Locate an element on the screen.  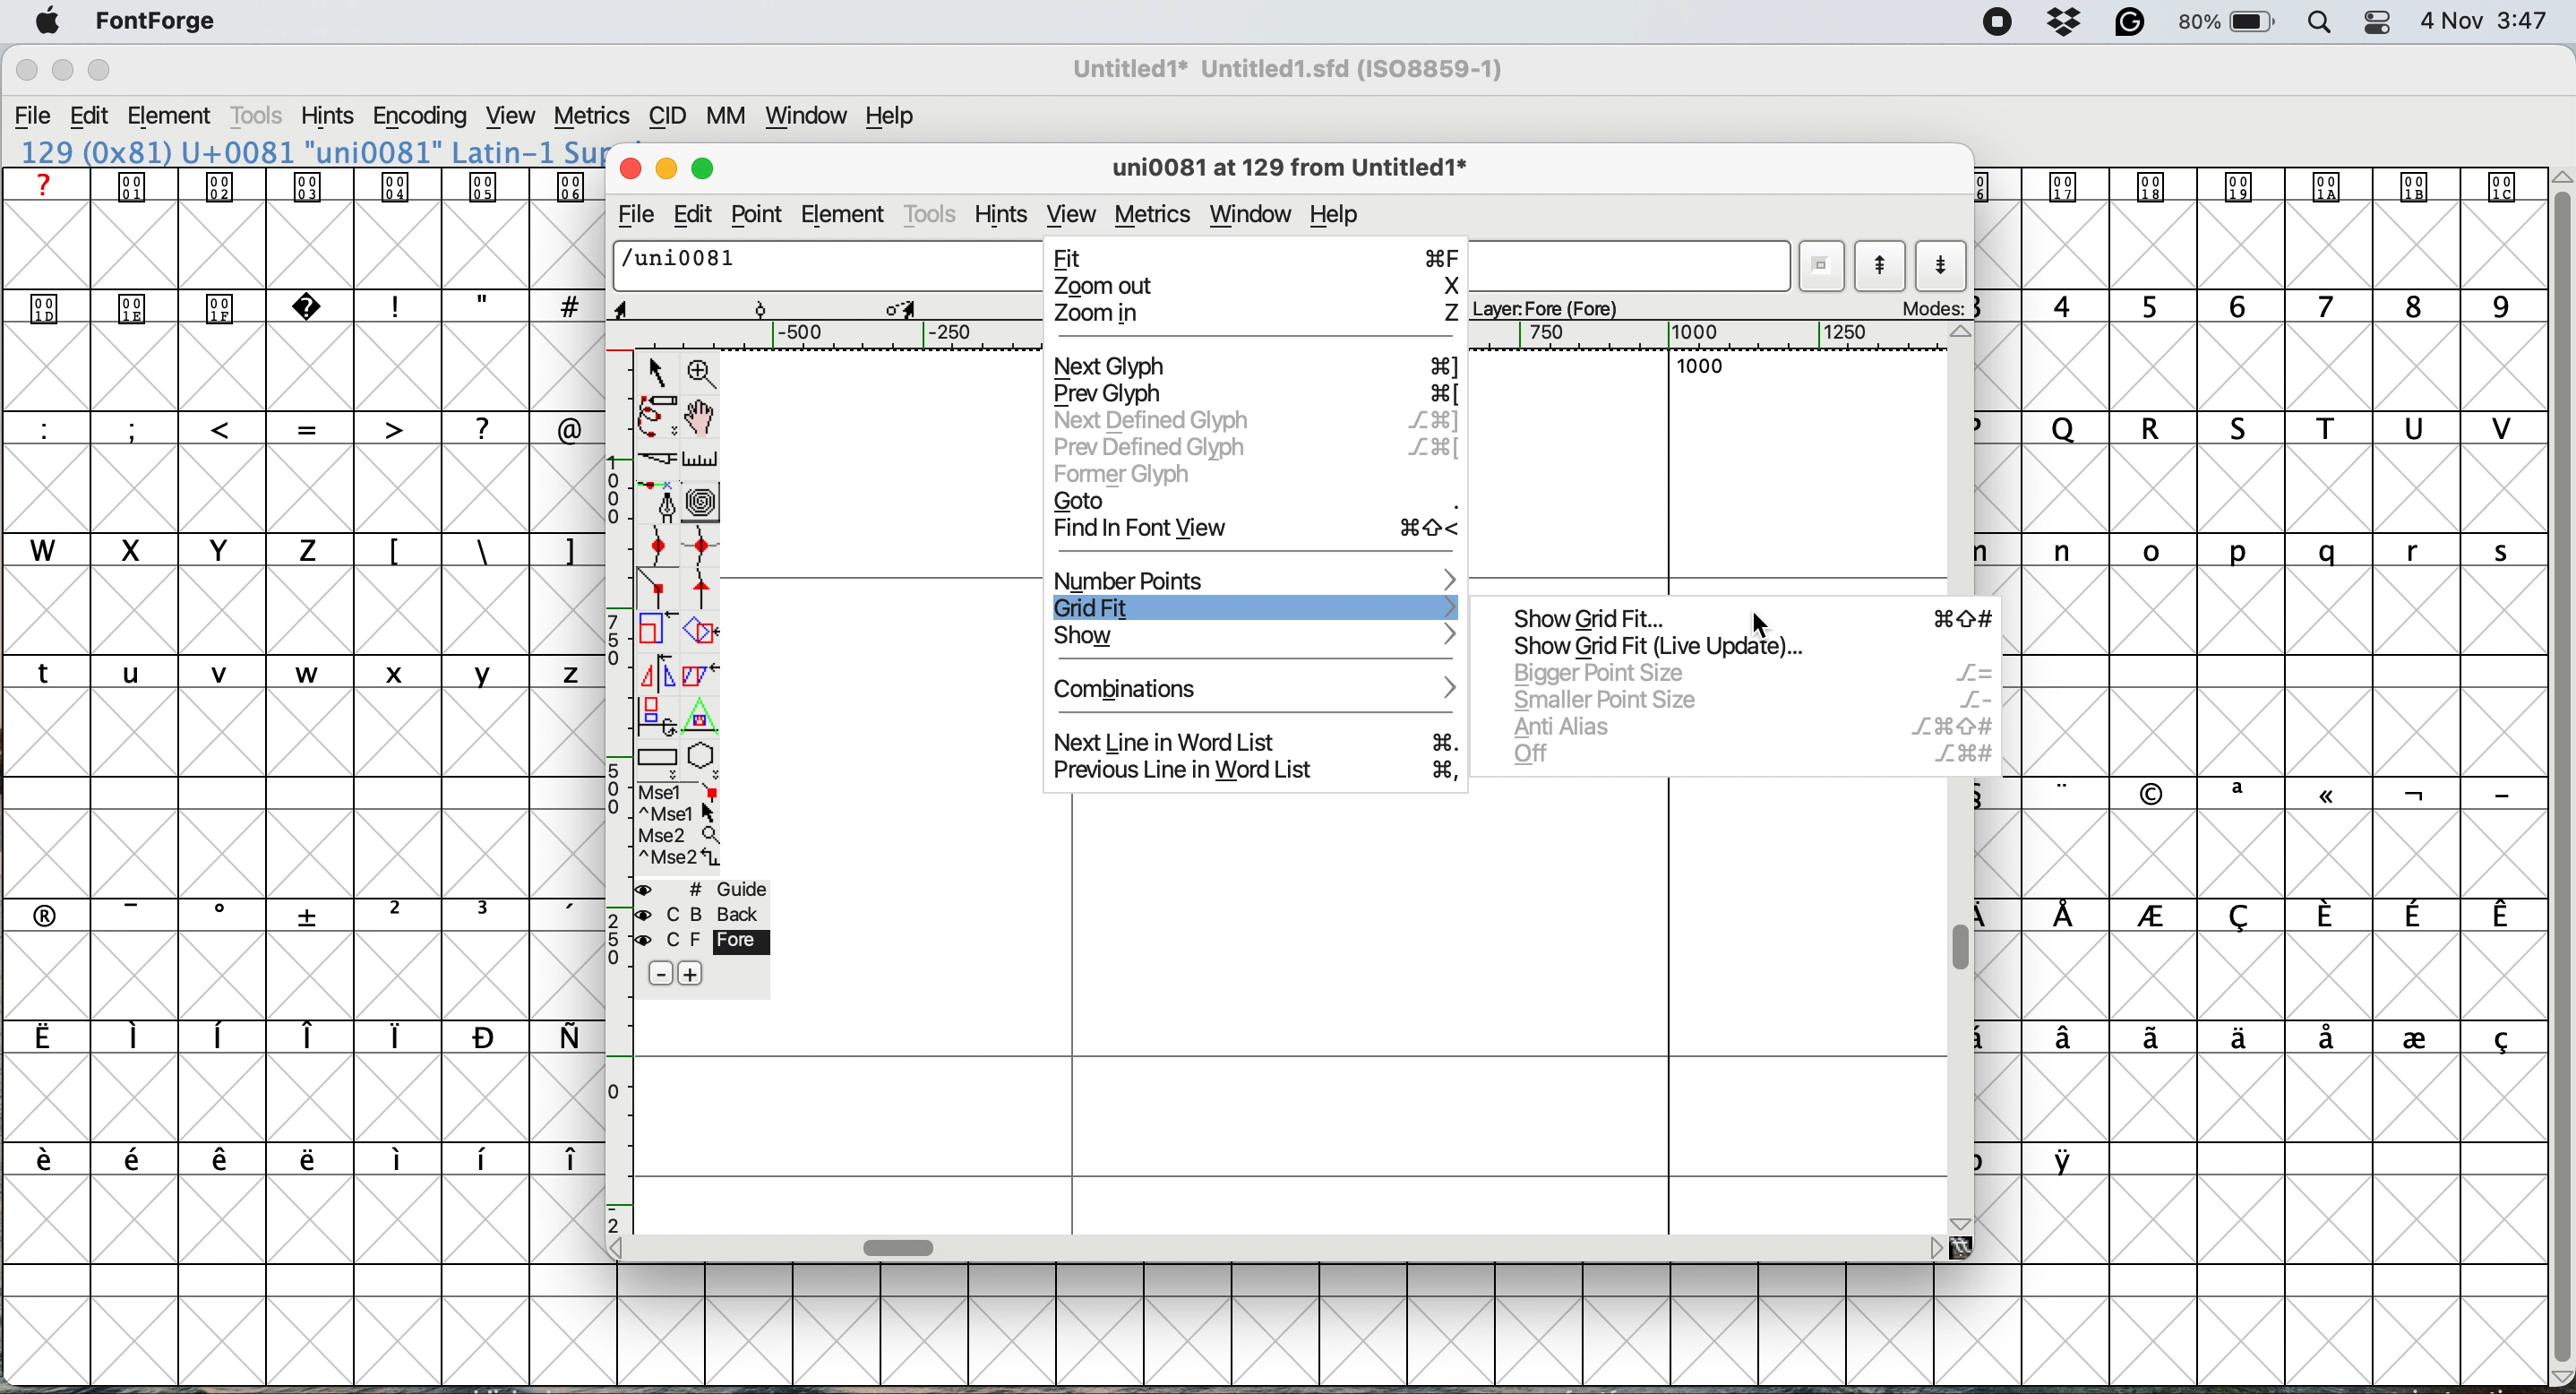
grid fit is located at coordinates (1256, 605).